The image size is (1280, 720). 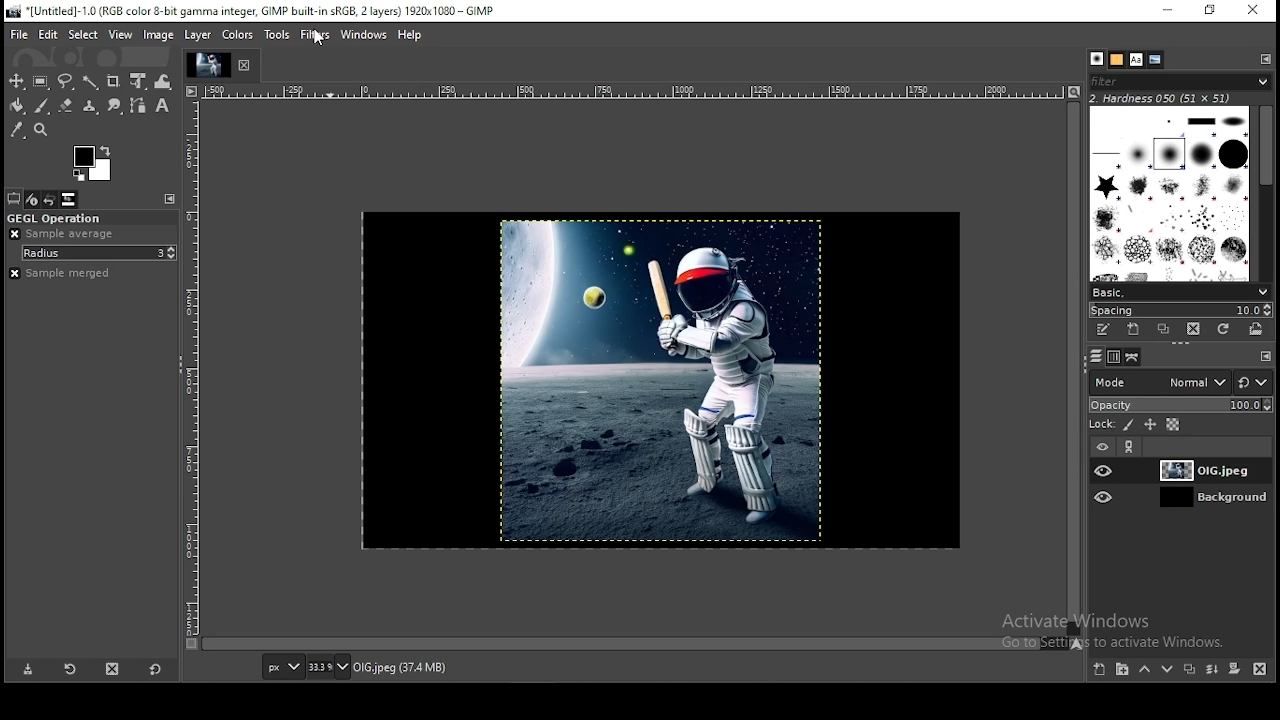 I want to click on search filters, so click(x=1181, y=80).